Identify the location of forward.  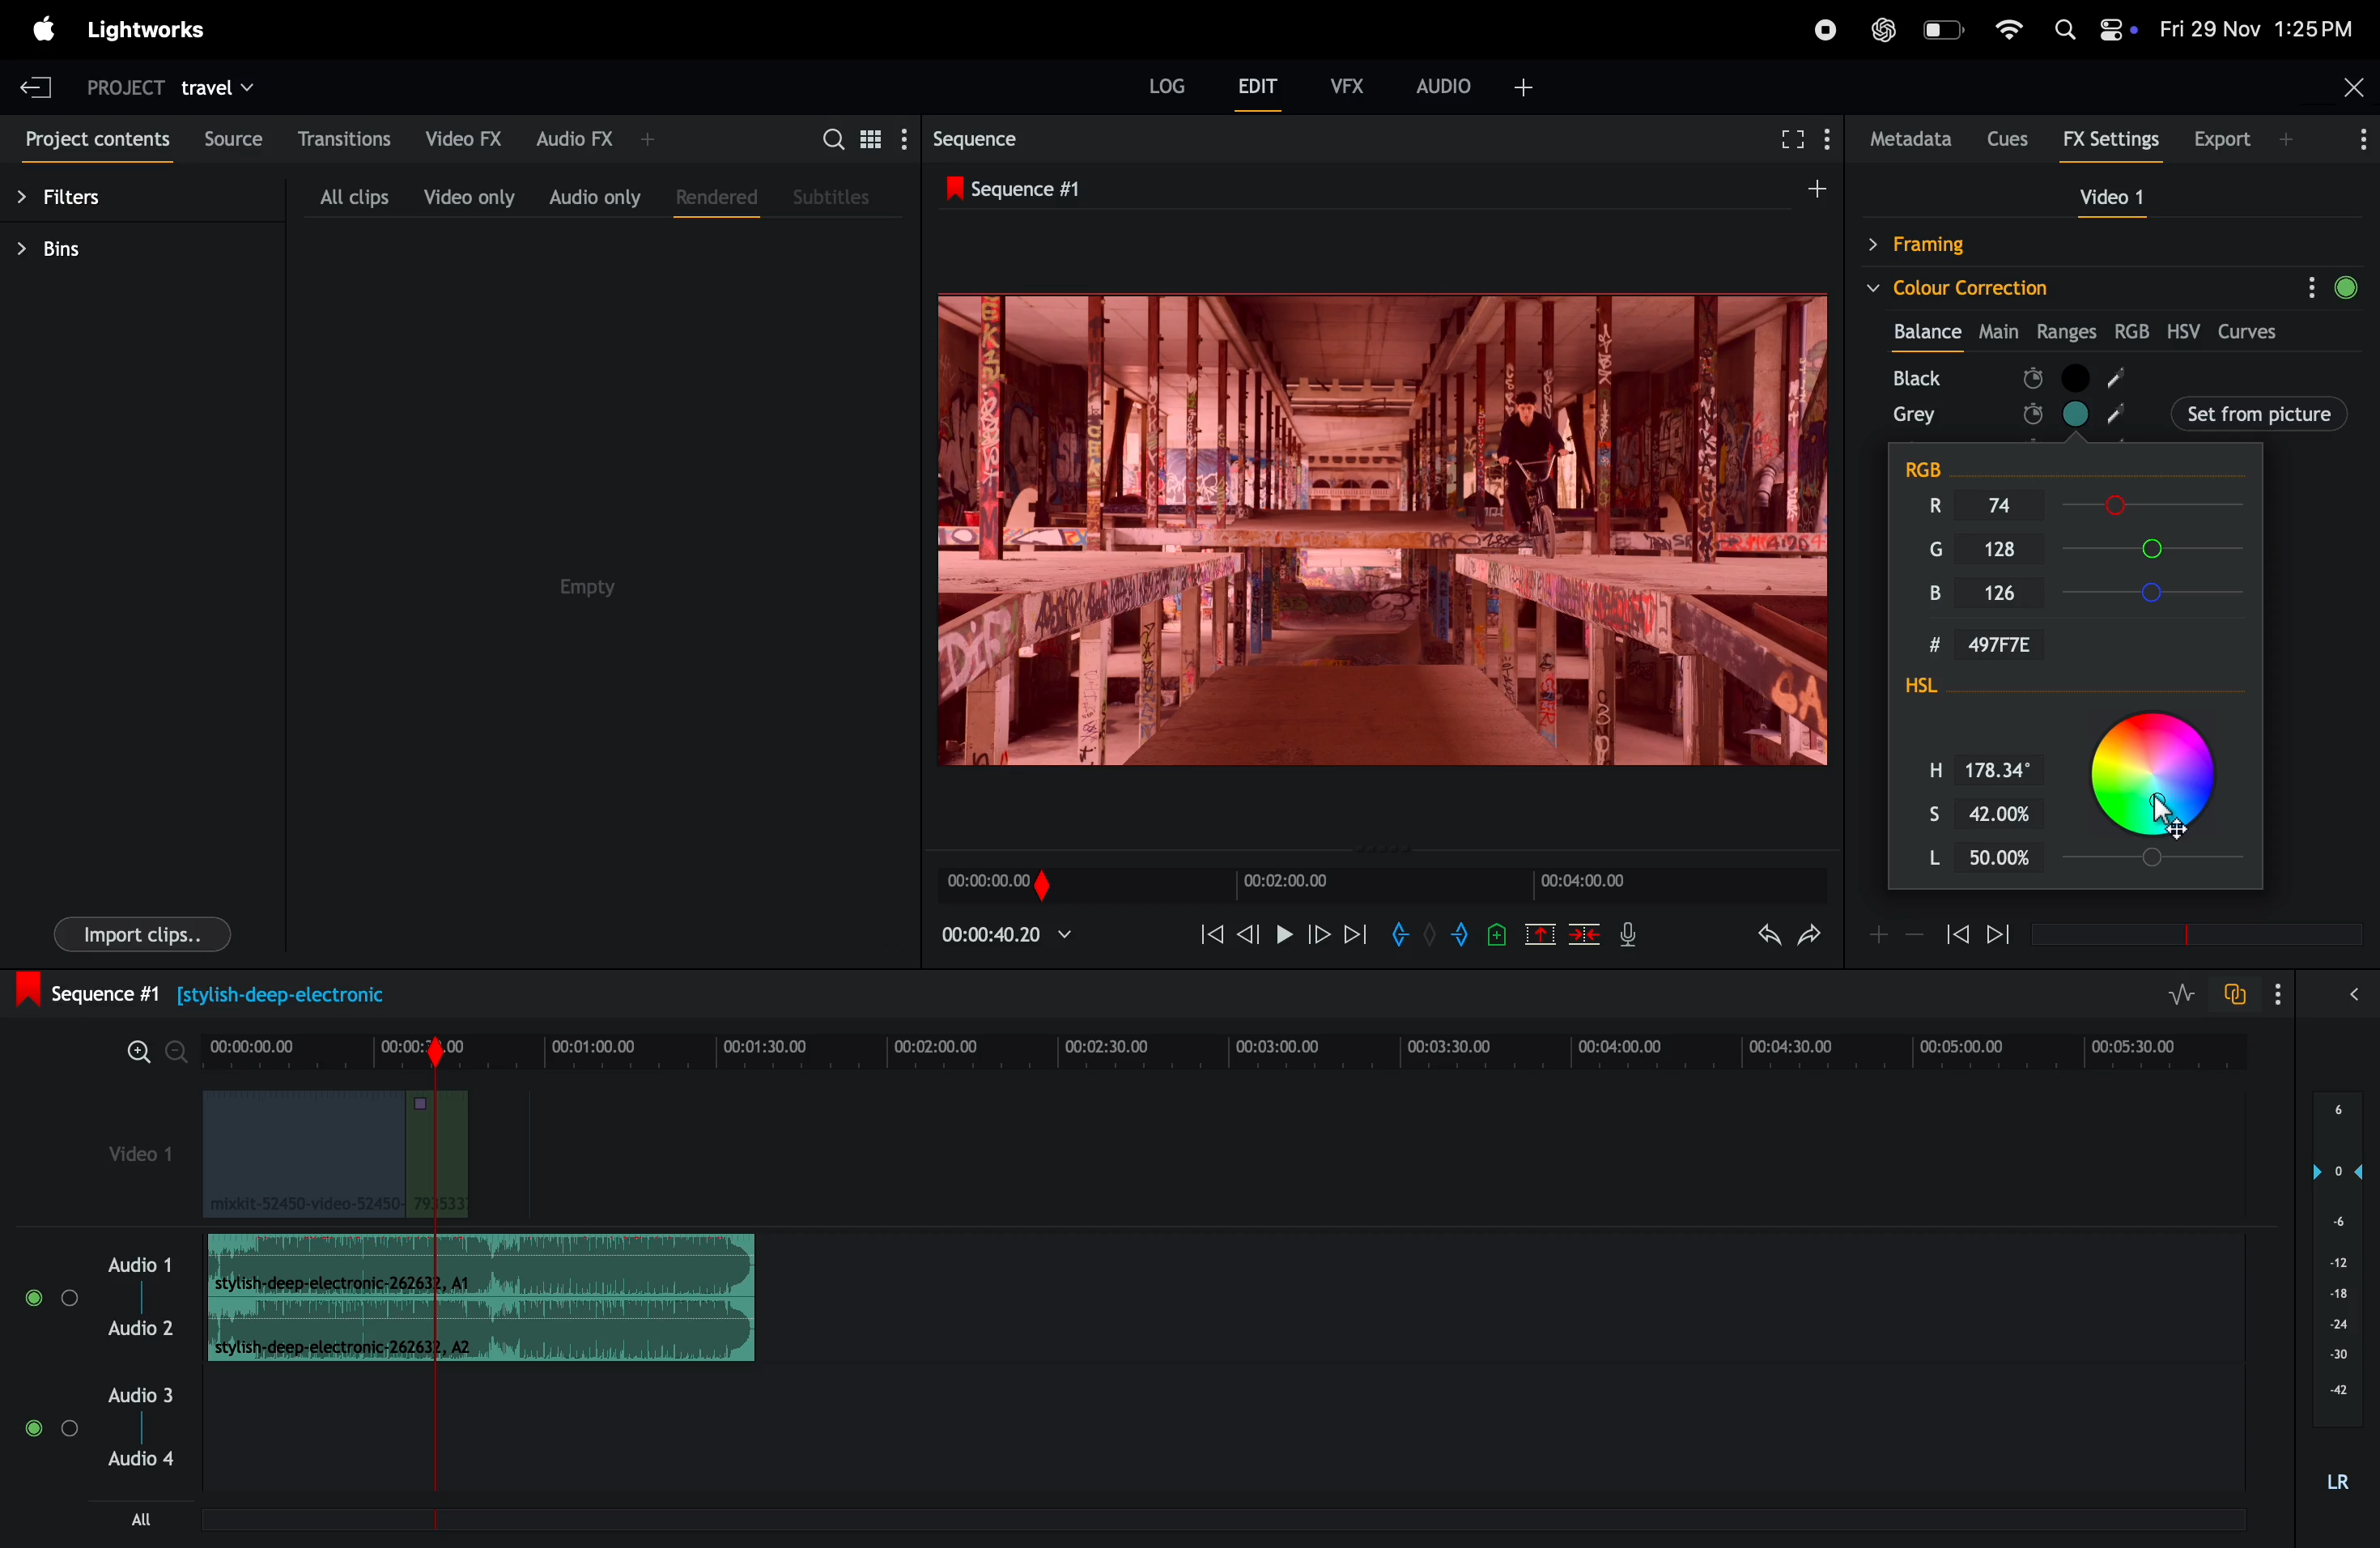
(1997, 937).